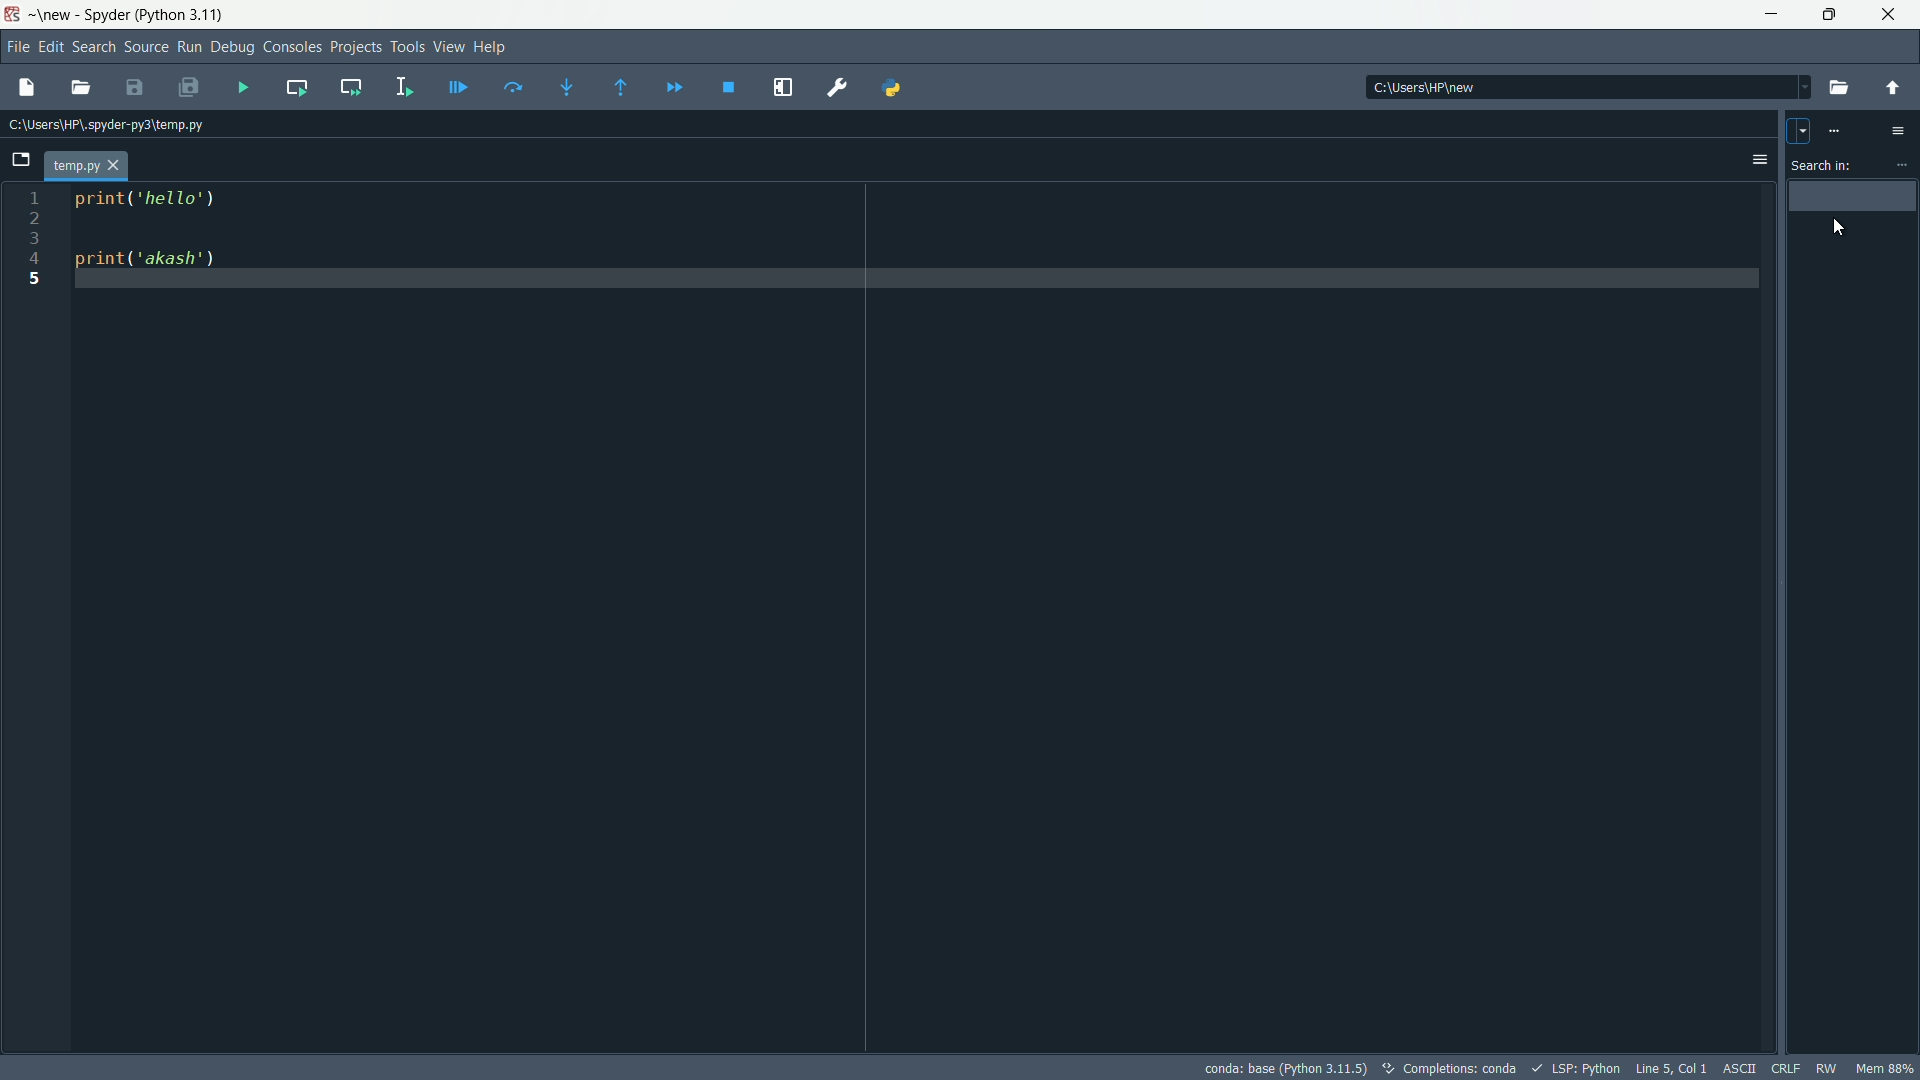 The image size is (1920, 1080). I want to click on more options, so click(1899, 130).